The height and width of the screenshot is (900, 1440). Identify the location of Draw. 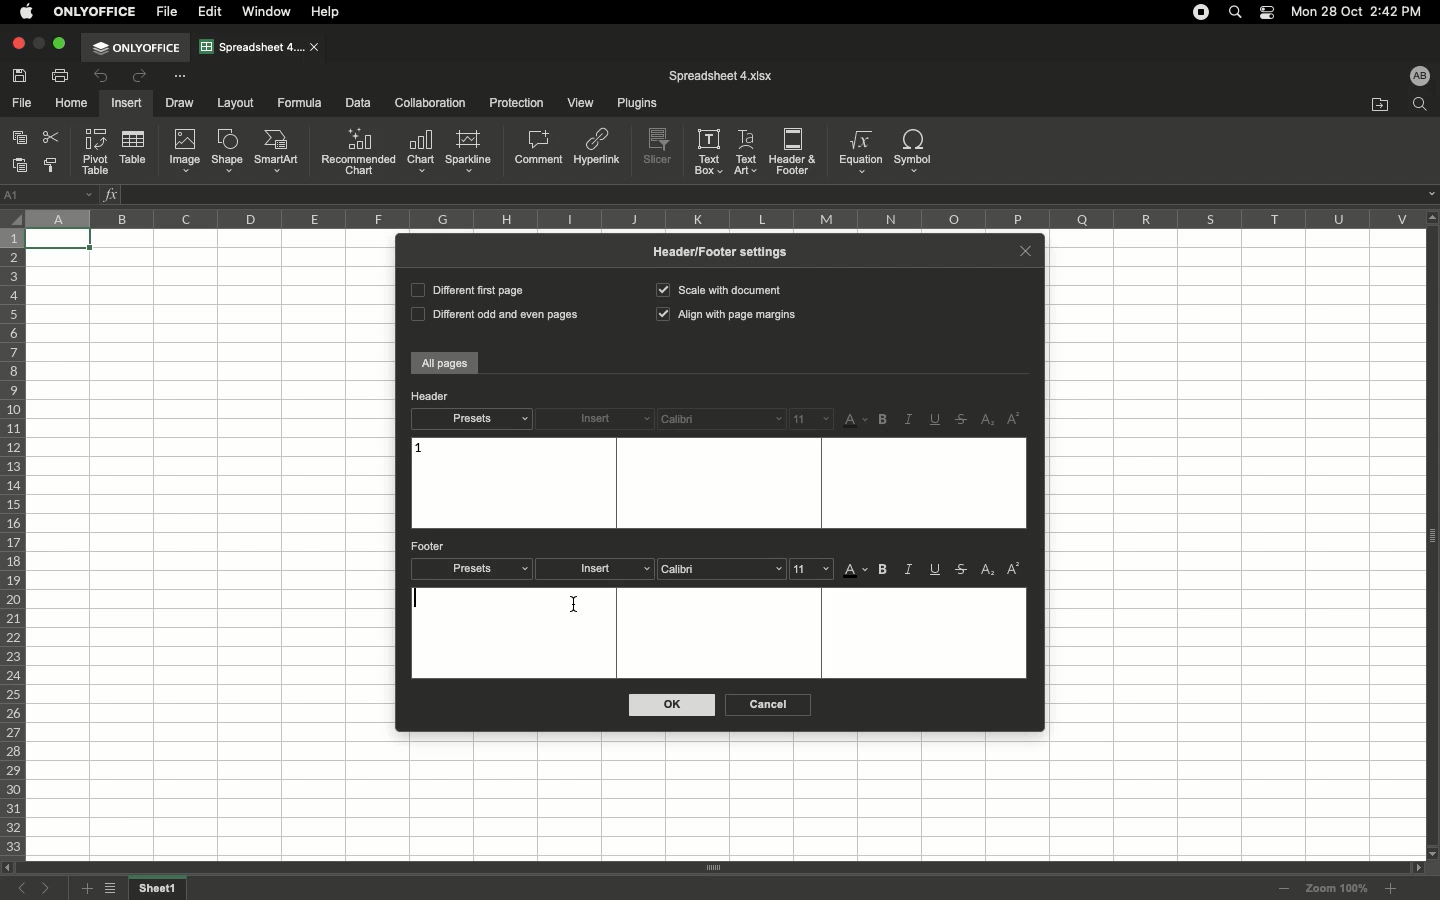
(182, 102).